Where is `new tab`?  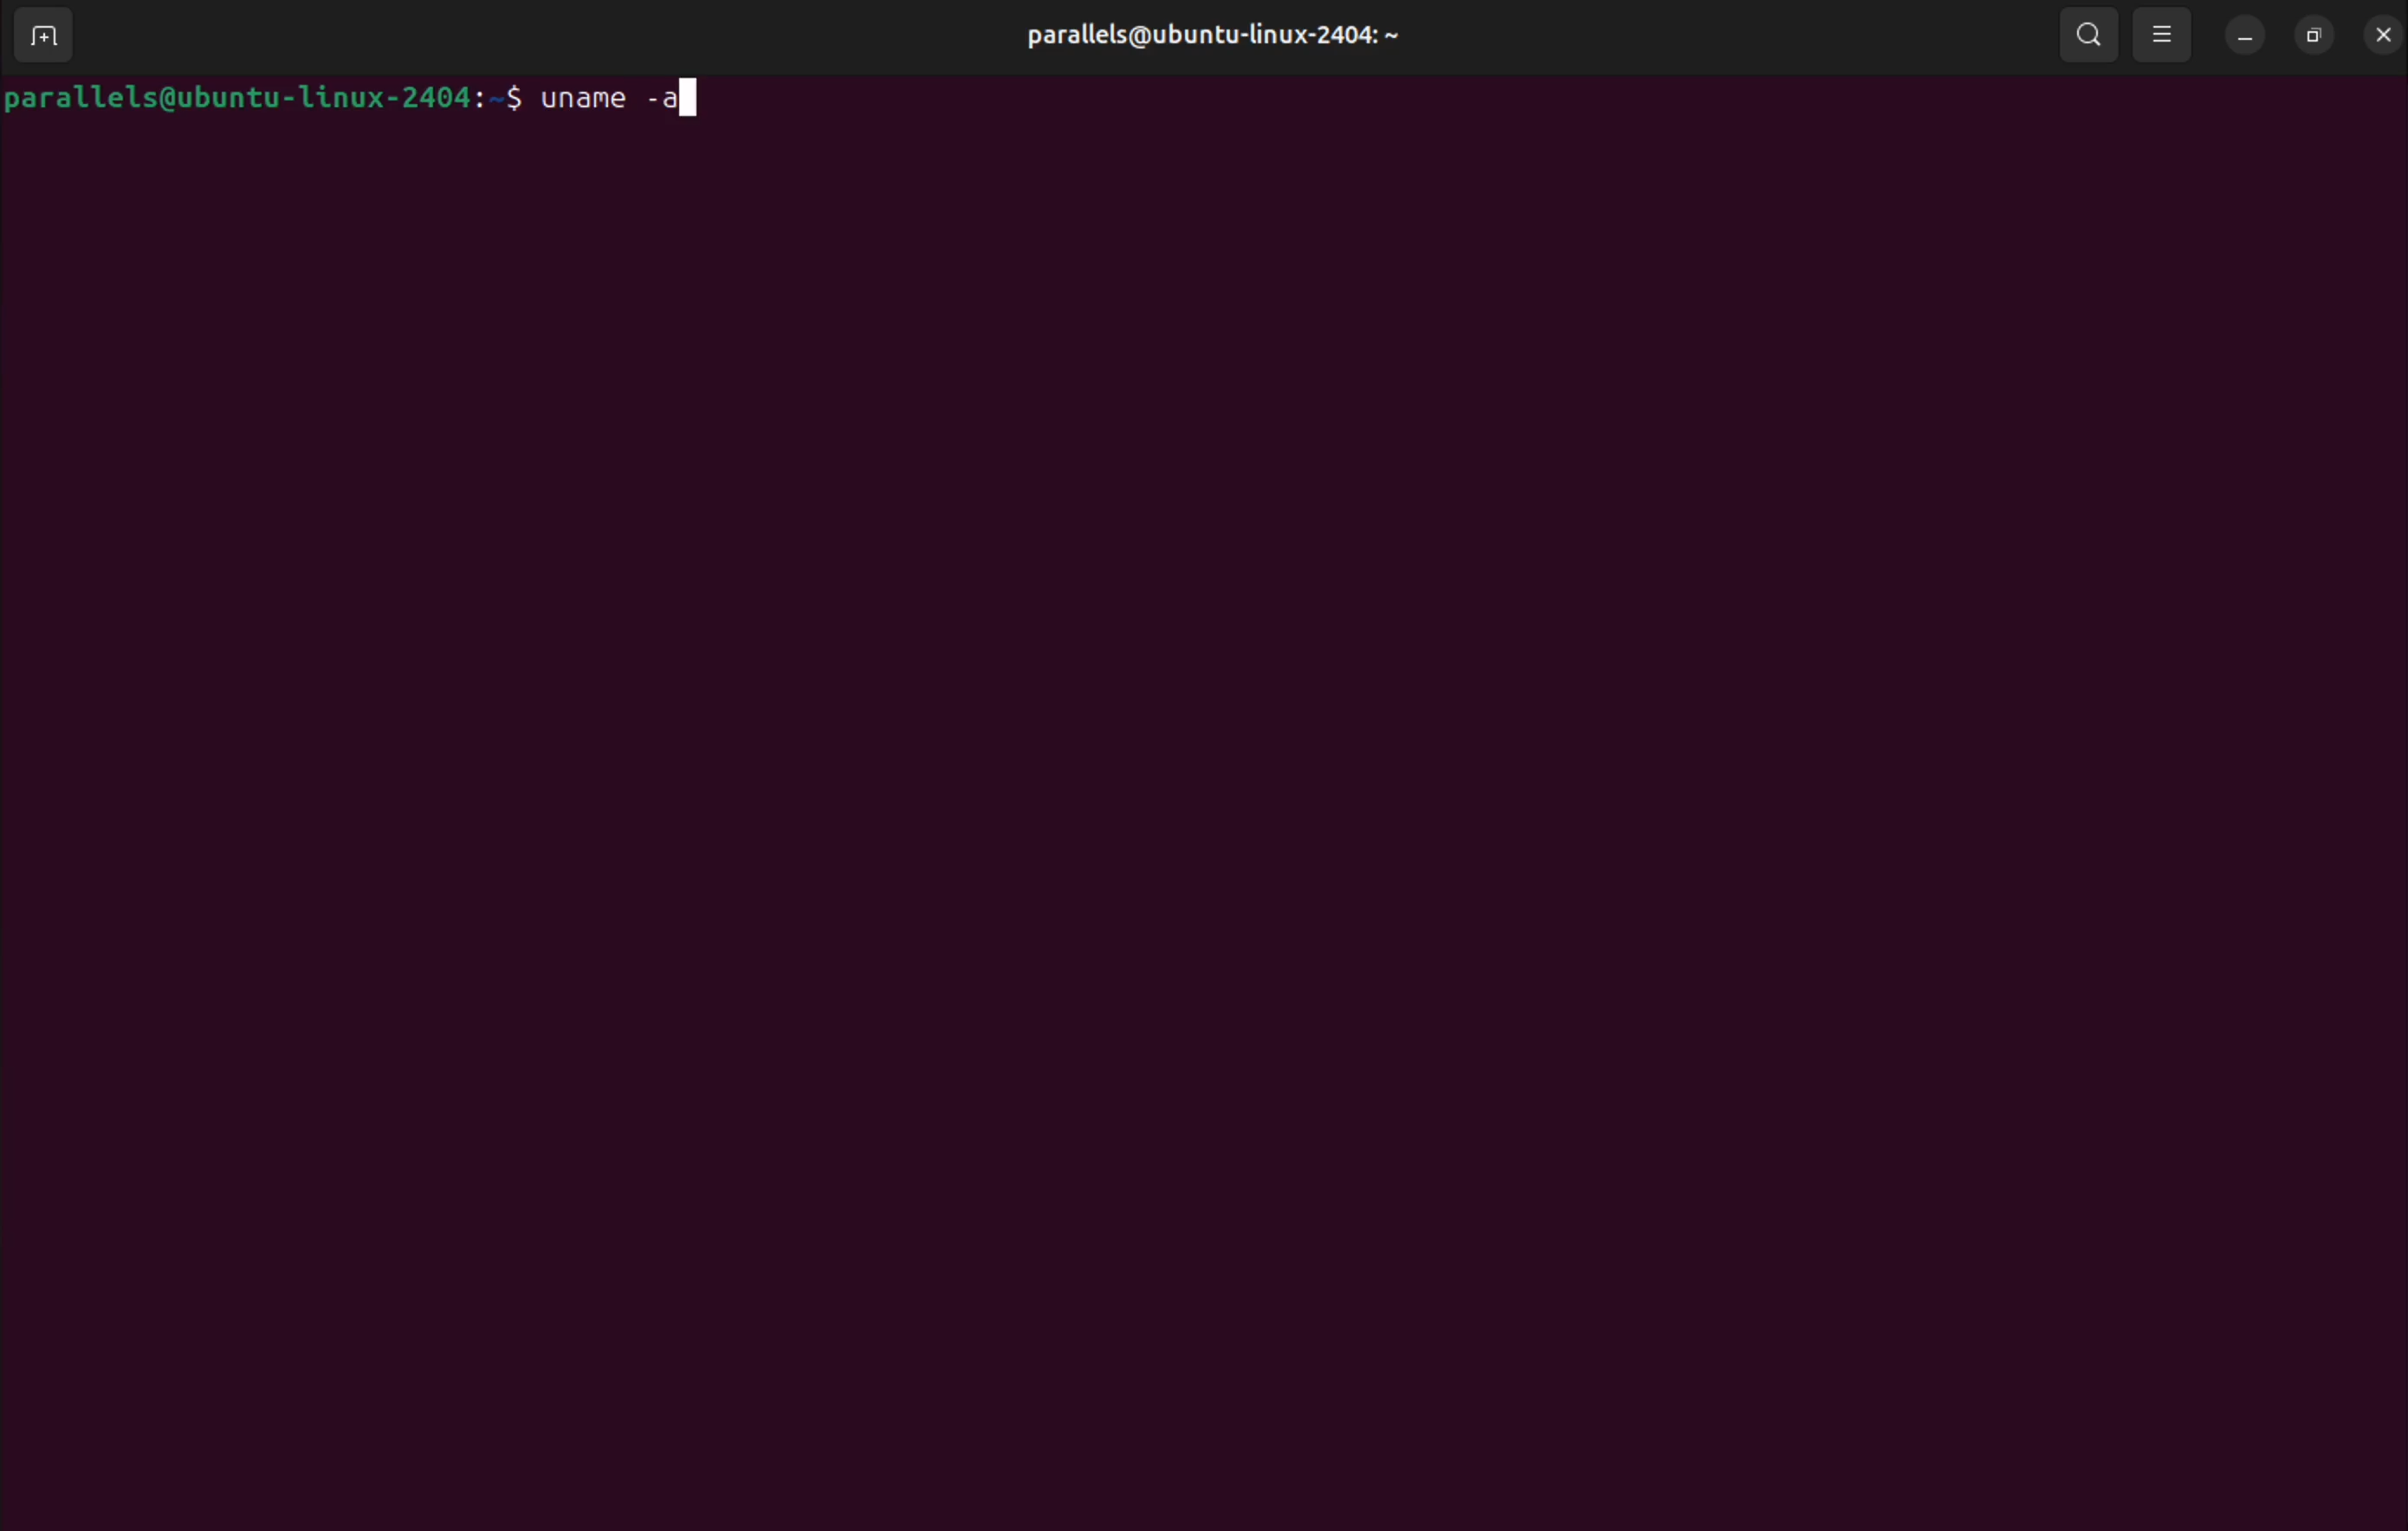 new tab is located at coordinates (54, 37).